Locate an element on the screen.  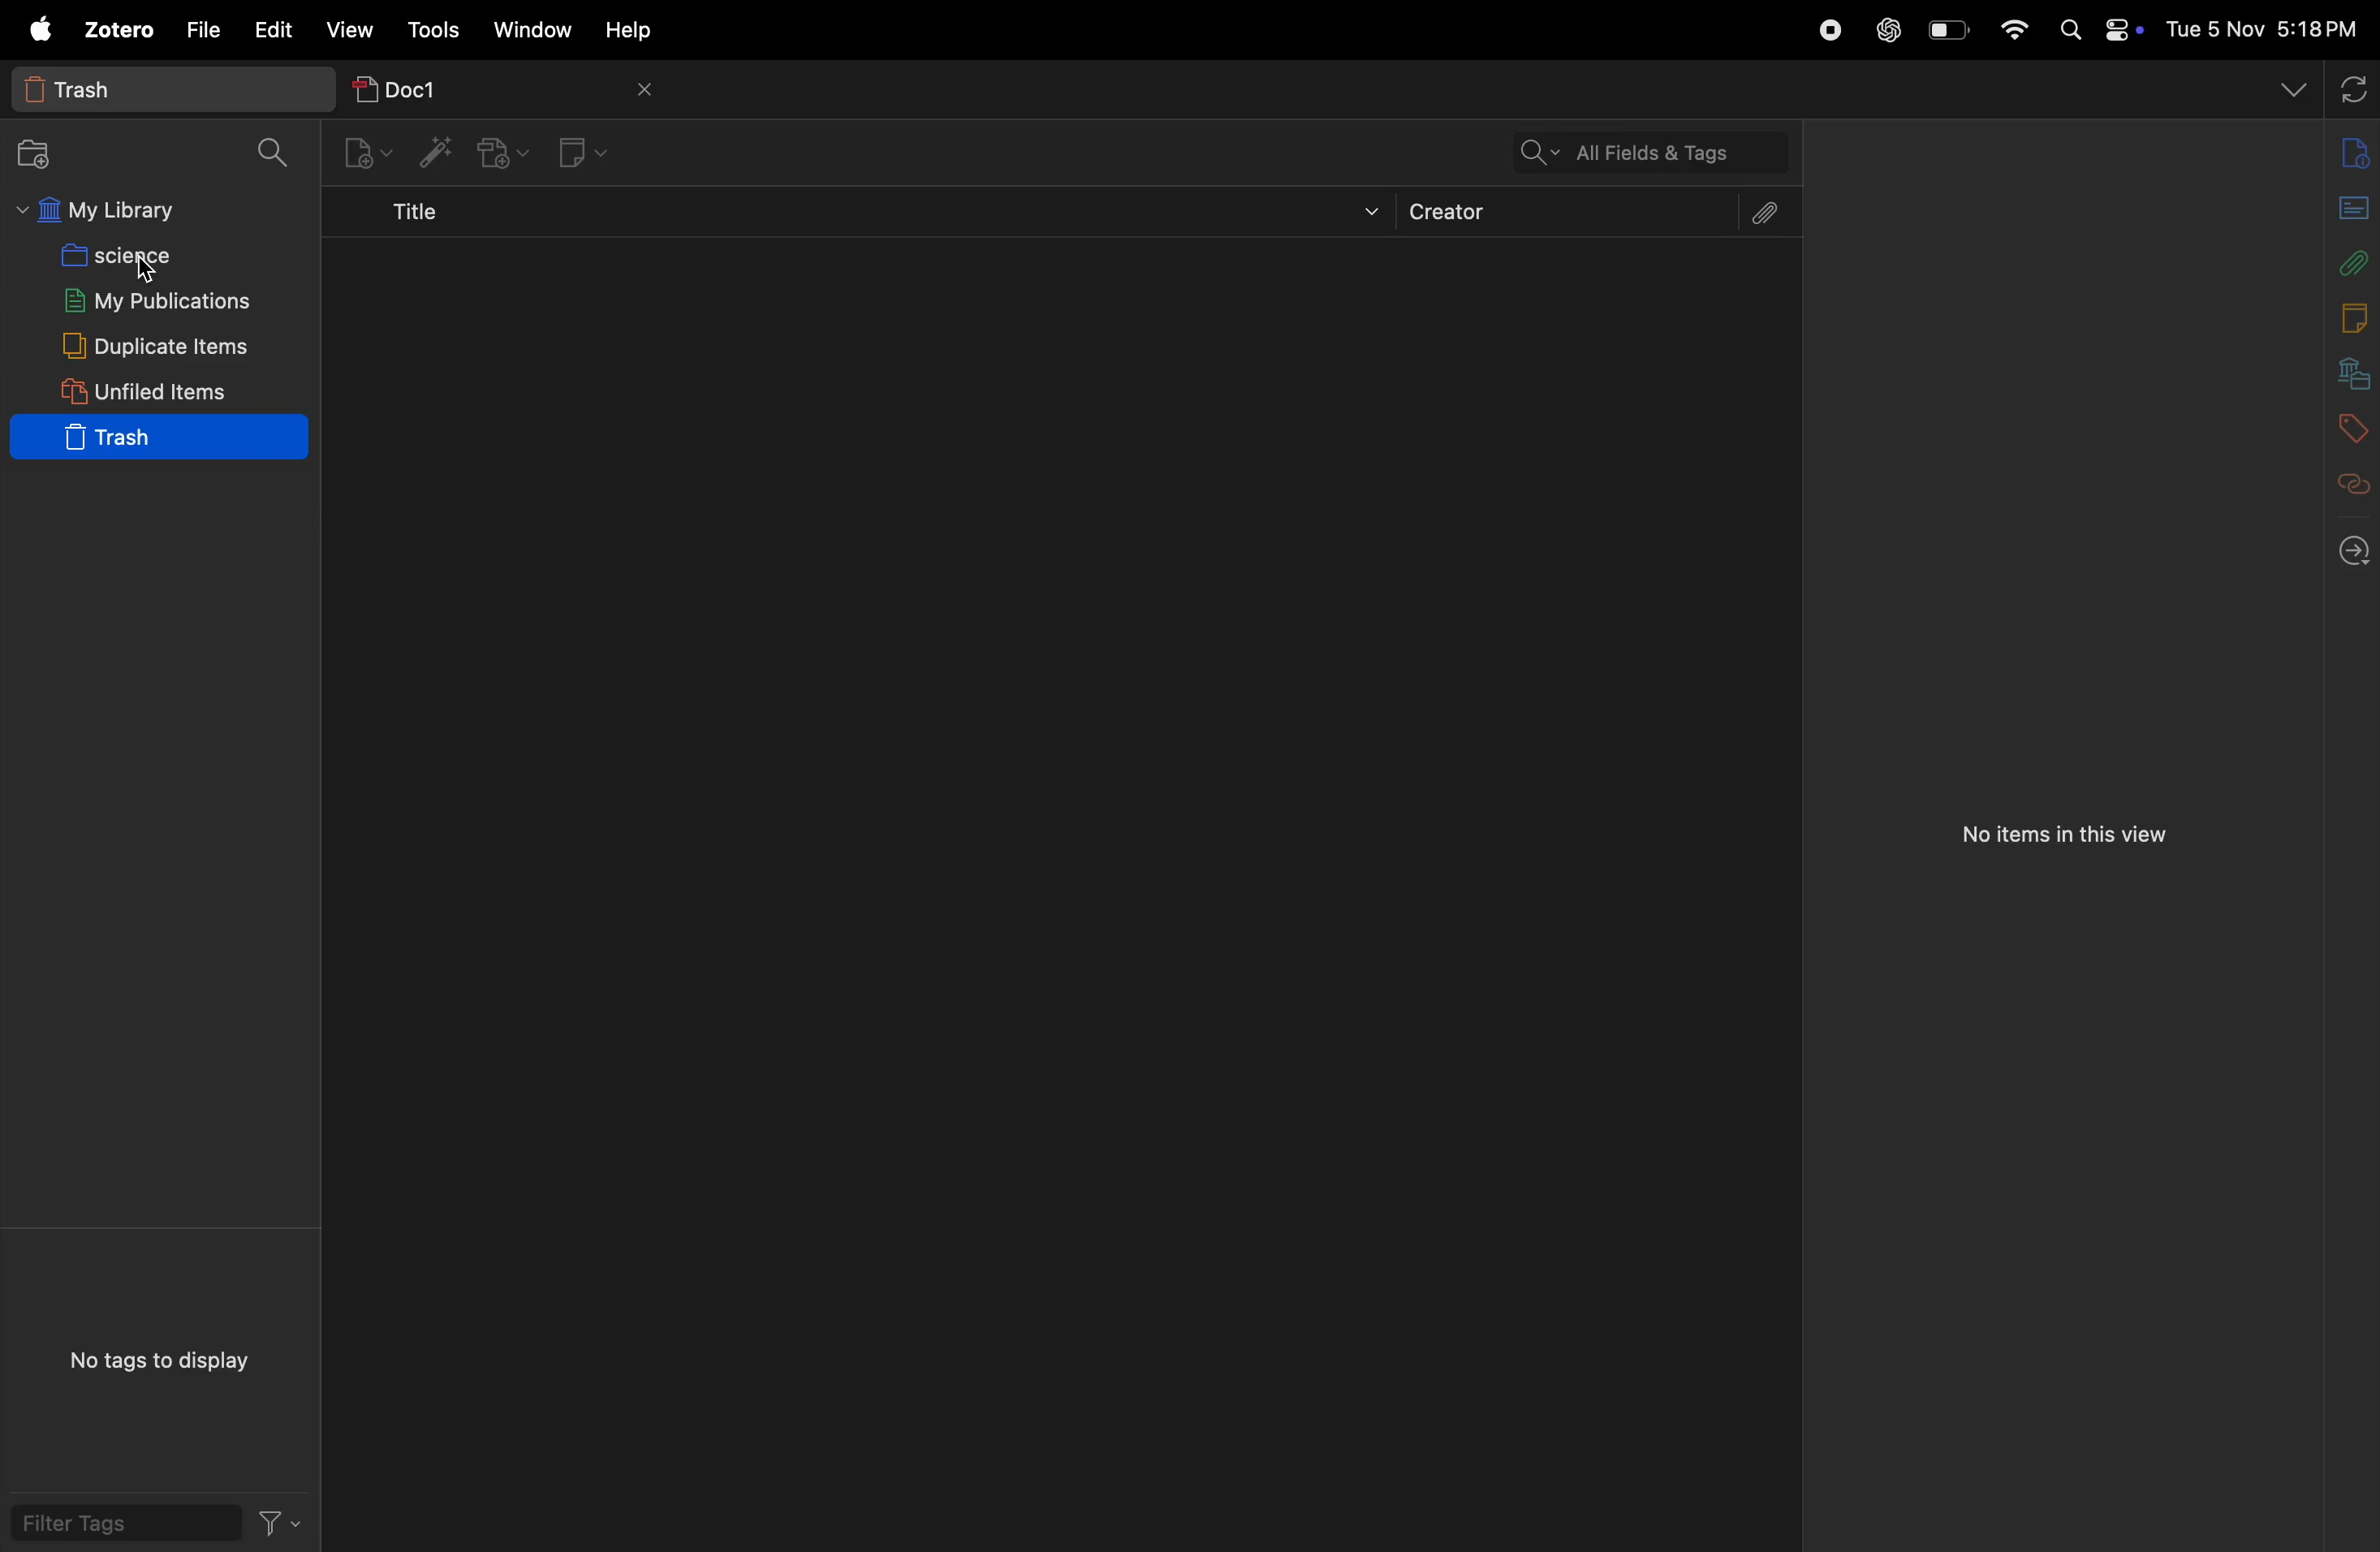
new item is located at coordinates (362, 155).